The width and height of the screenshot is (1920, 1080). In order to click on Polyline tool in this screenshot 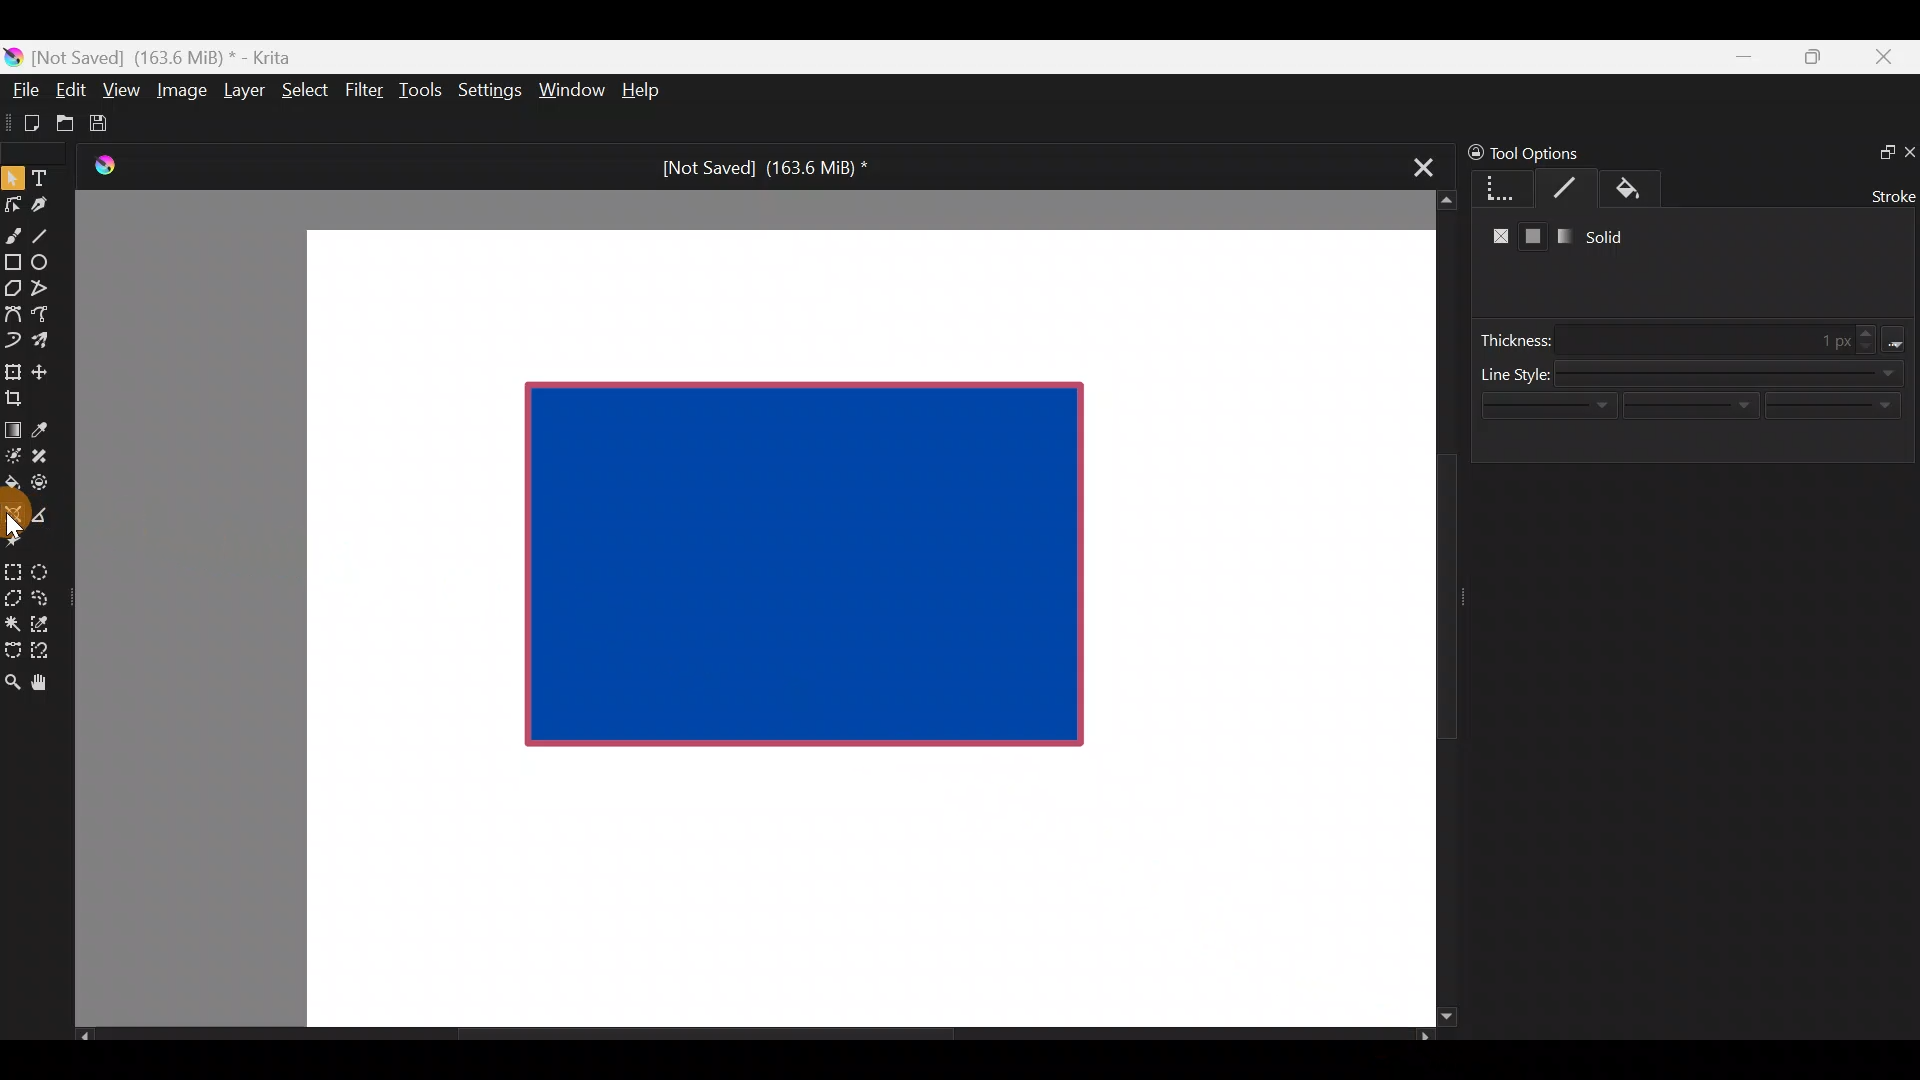, I will do `click(48, 289)`.